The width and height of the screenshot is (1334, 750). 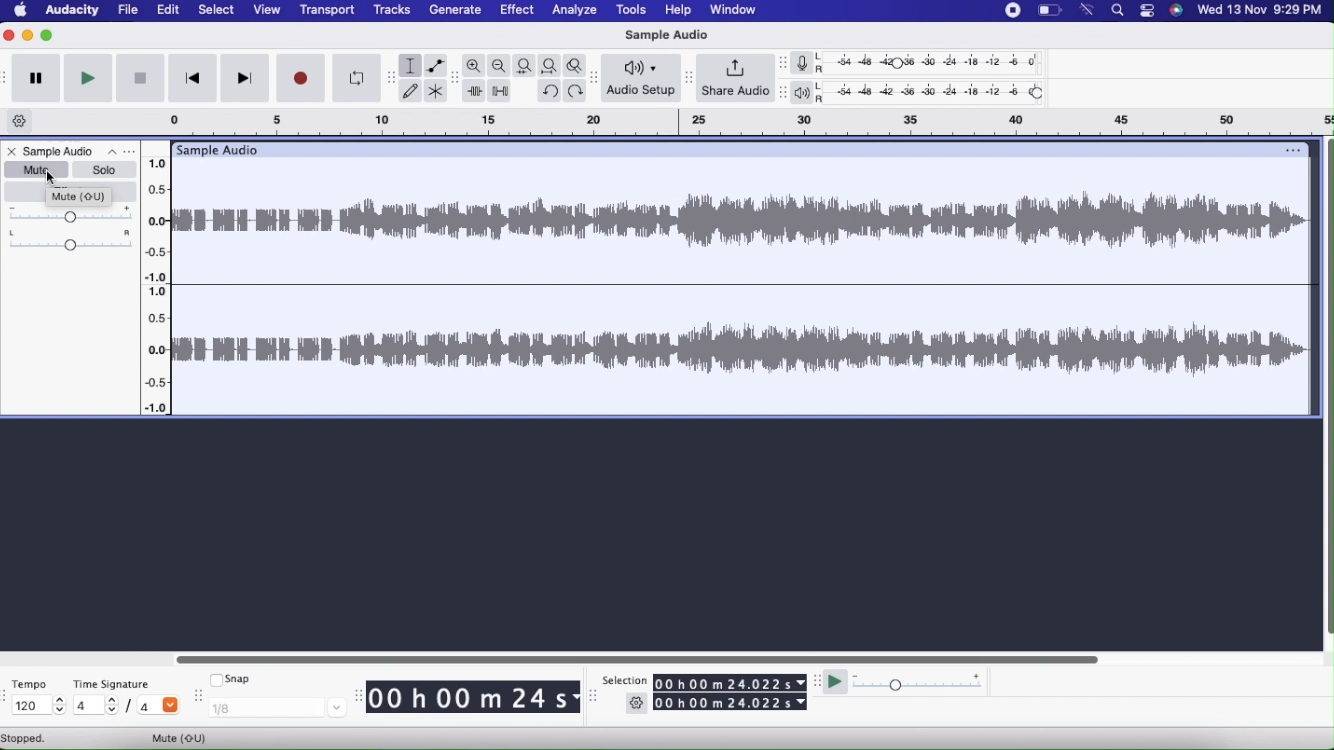 I want to click on 4, so click(x=96, y=706).